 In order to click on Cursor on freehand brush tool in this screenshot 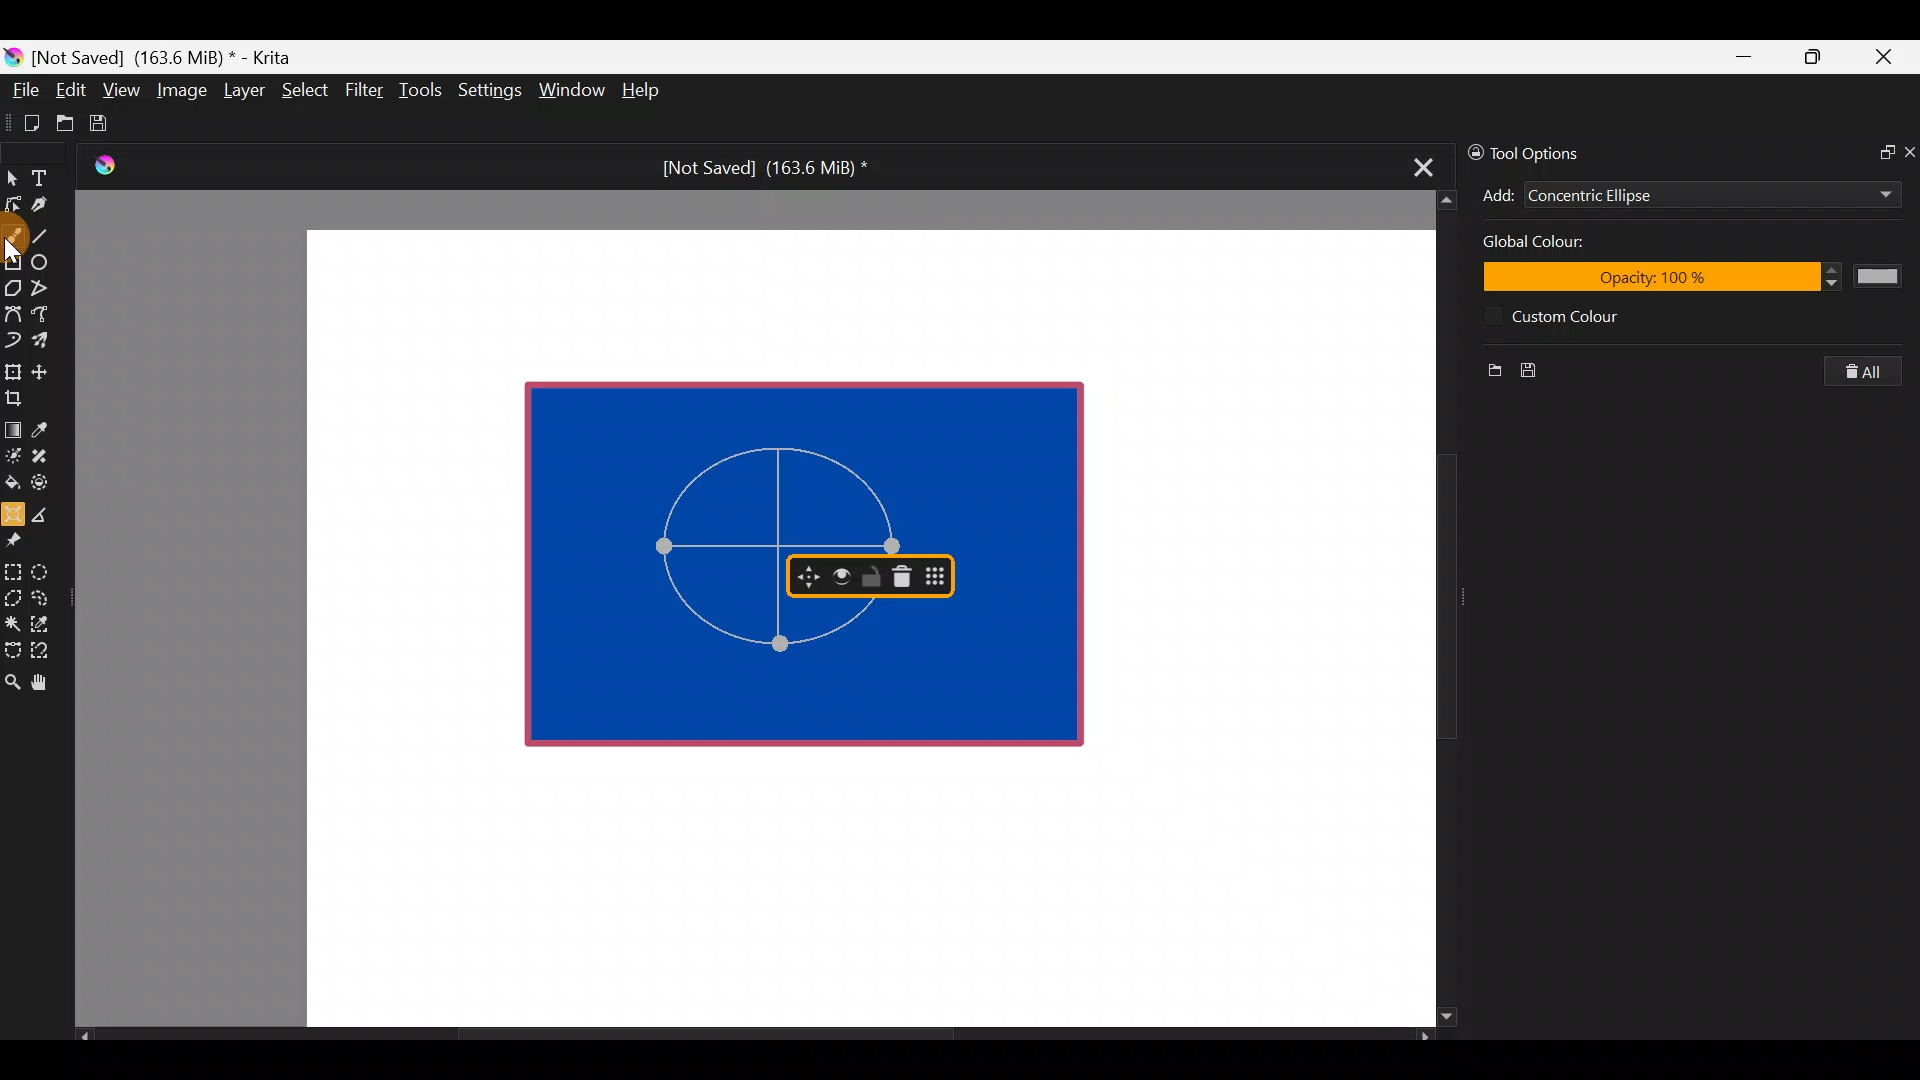, I will do `click(14, 235)`.